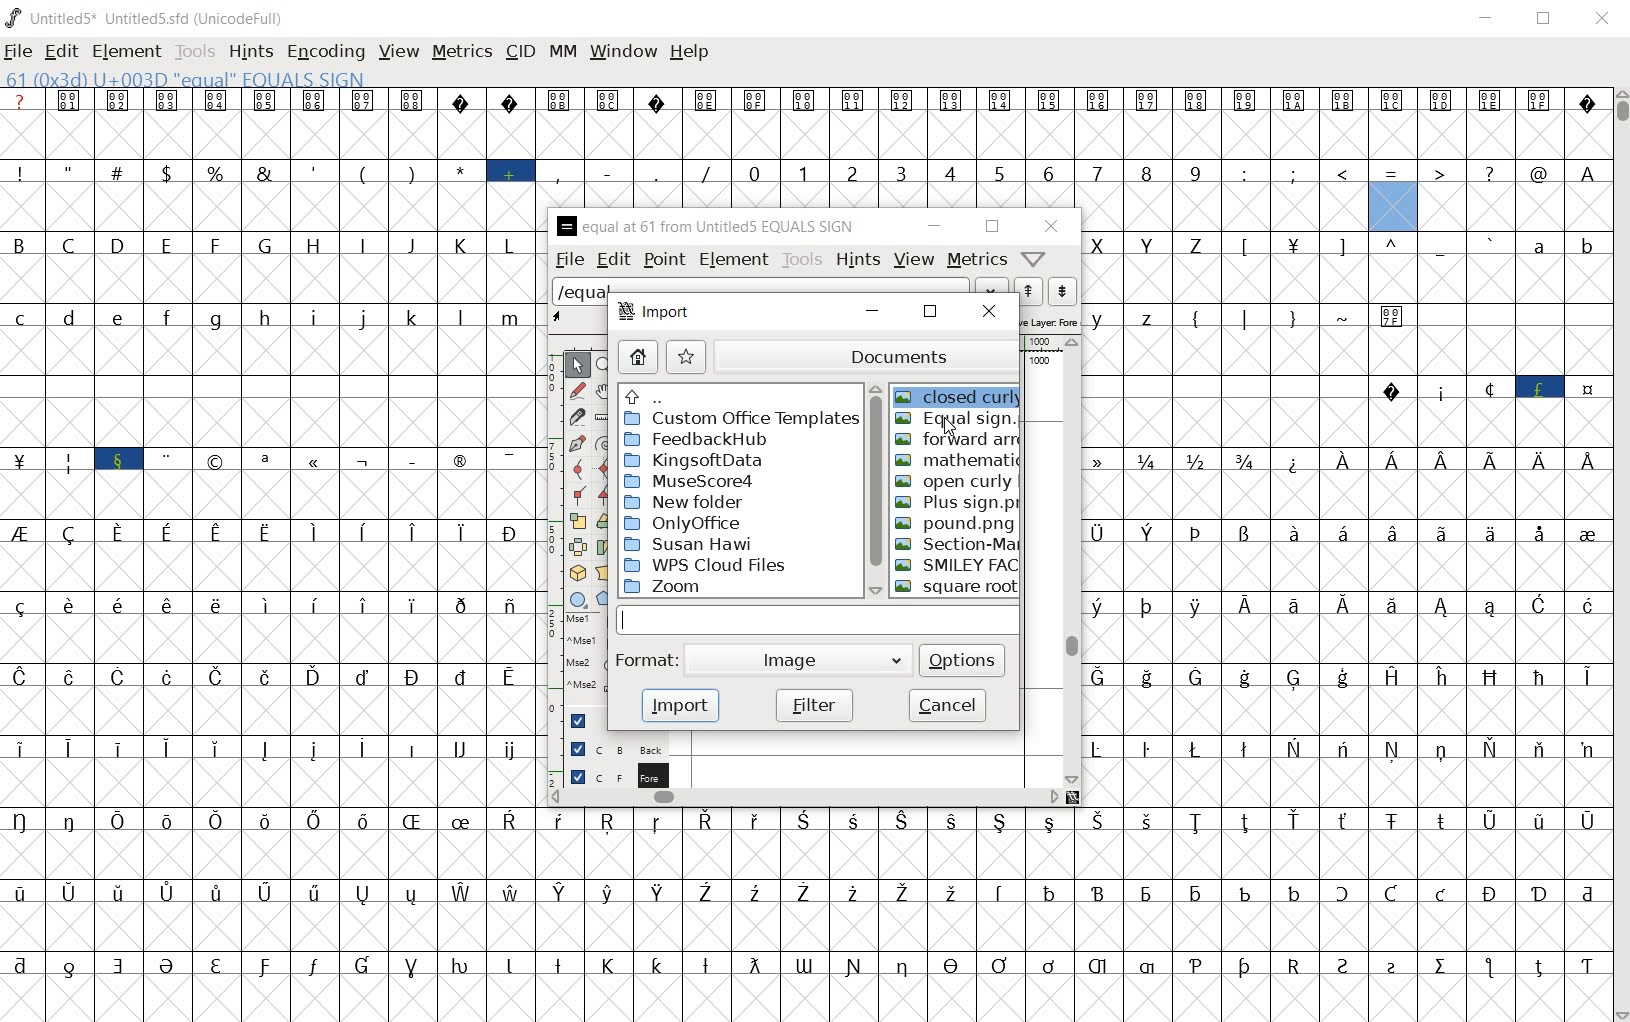  What do you see at coordinates (685, 502) in the screenshot?
I see `new folder` at bounding box center [685, 502].